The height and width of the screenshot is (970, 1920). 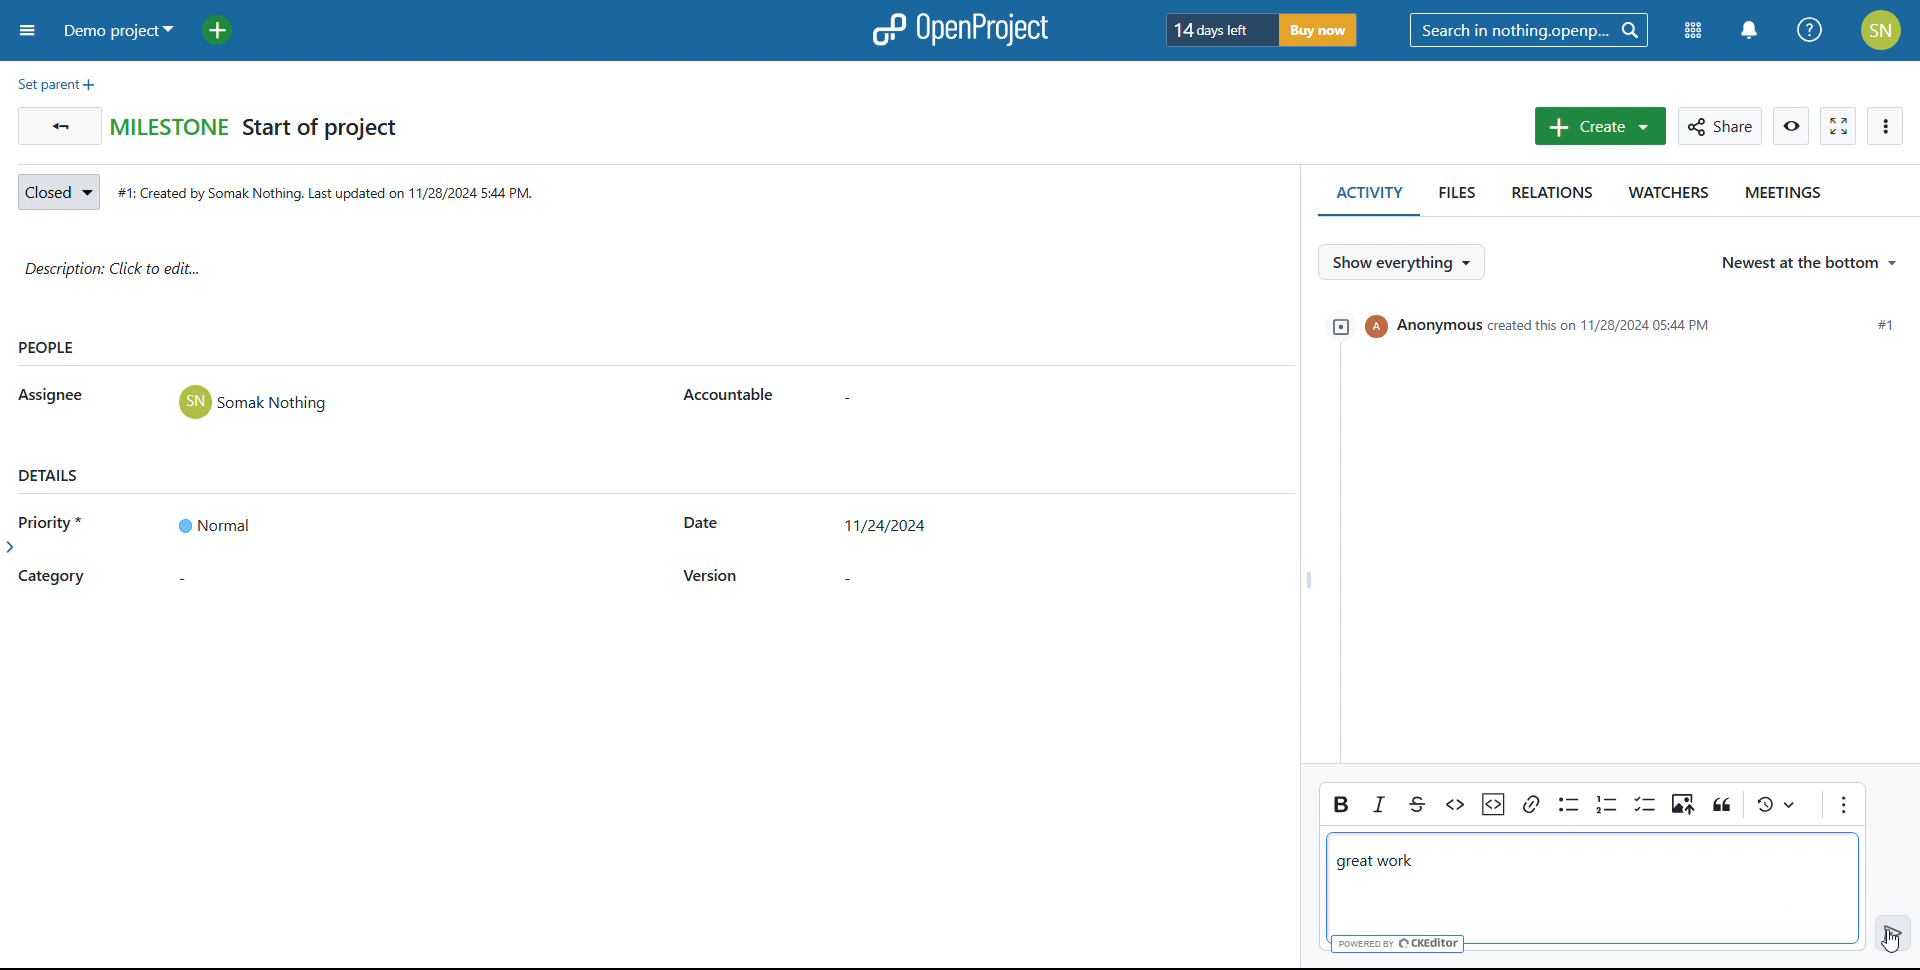 I want to click on modules, so click(x=1690, y=32).